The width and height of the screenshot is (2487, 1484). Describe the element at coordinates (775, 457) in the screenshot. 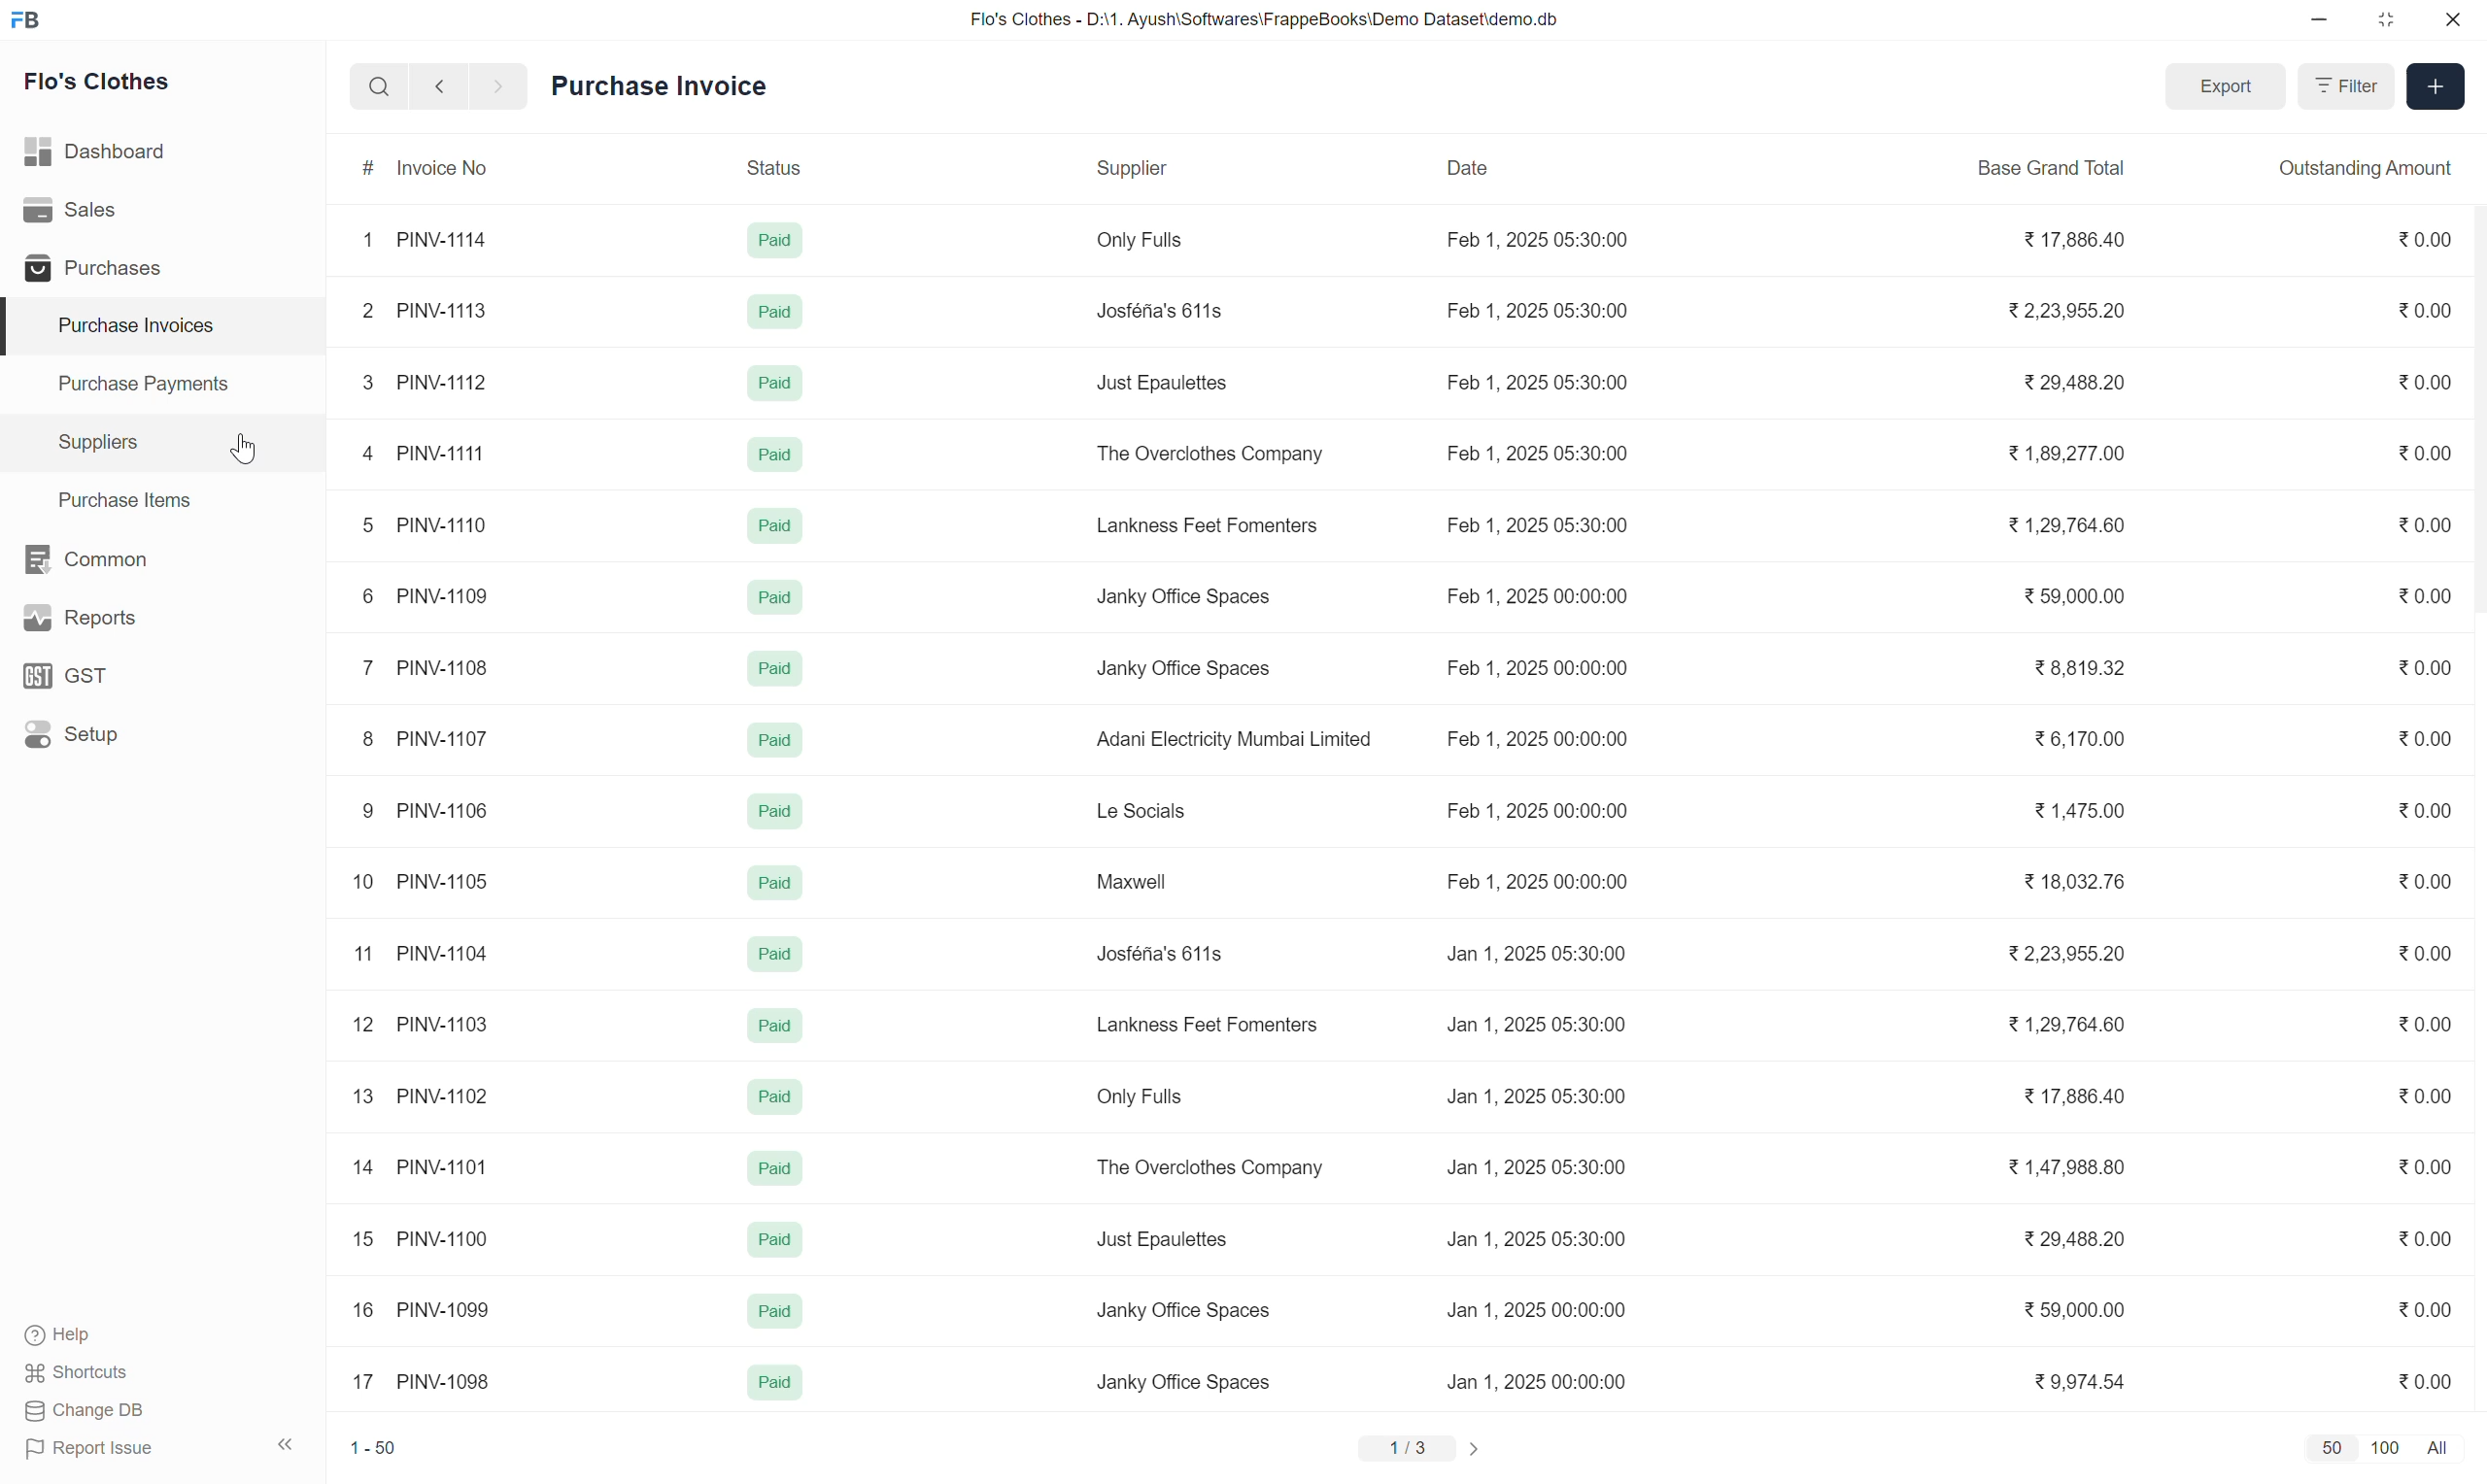

I see `paid` at that location.